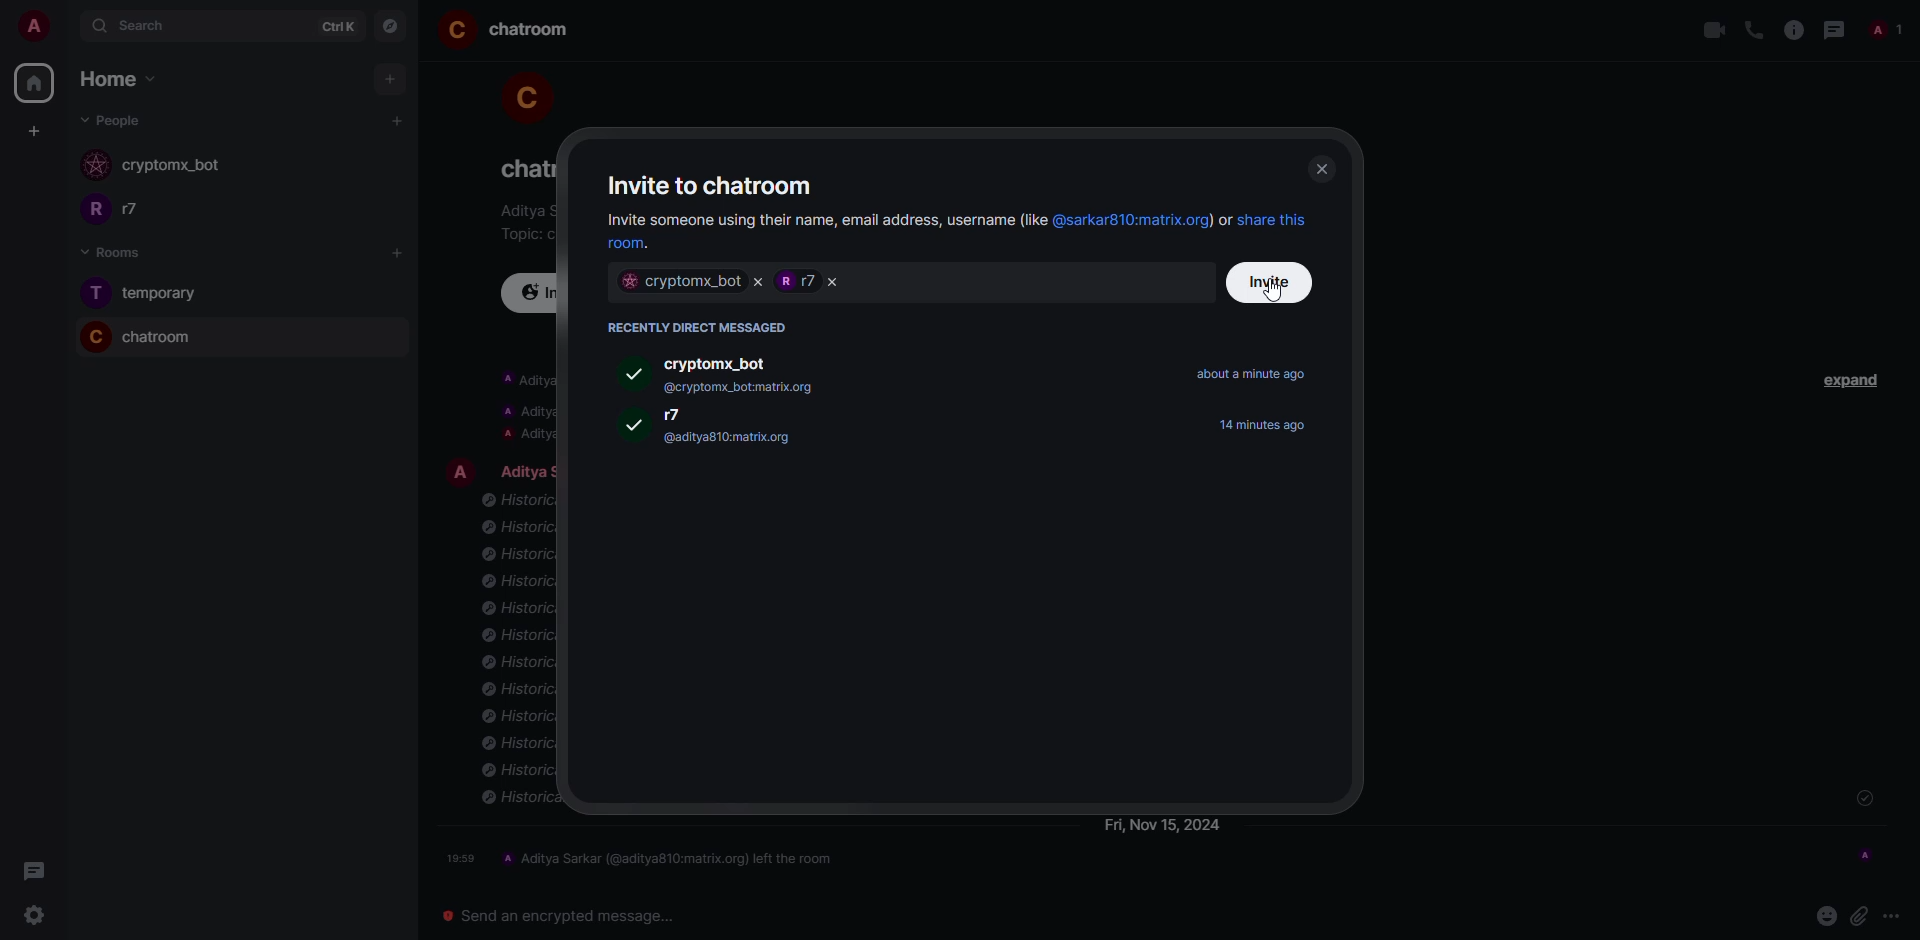 This screenshot has height=940, width=1920. What do you see at coordinates (97, 167) in the screenshot?
I see `profile image` at bounding box center [97, 167].